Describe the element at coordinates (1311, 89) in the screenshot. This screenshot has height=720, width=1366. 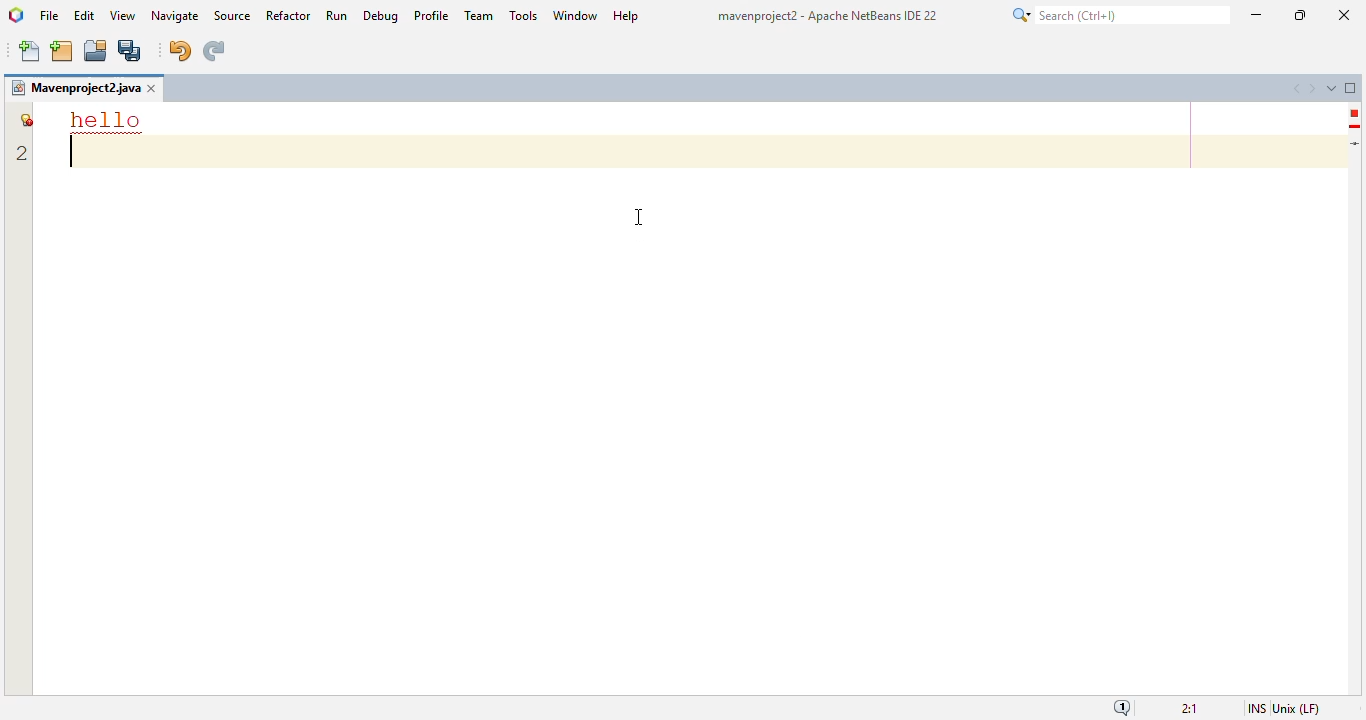
I see `scroll documents right` at that location.